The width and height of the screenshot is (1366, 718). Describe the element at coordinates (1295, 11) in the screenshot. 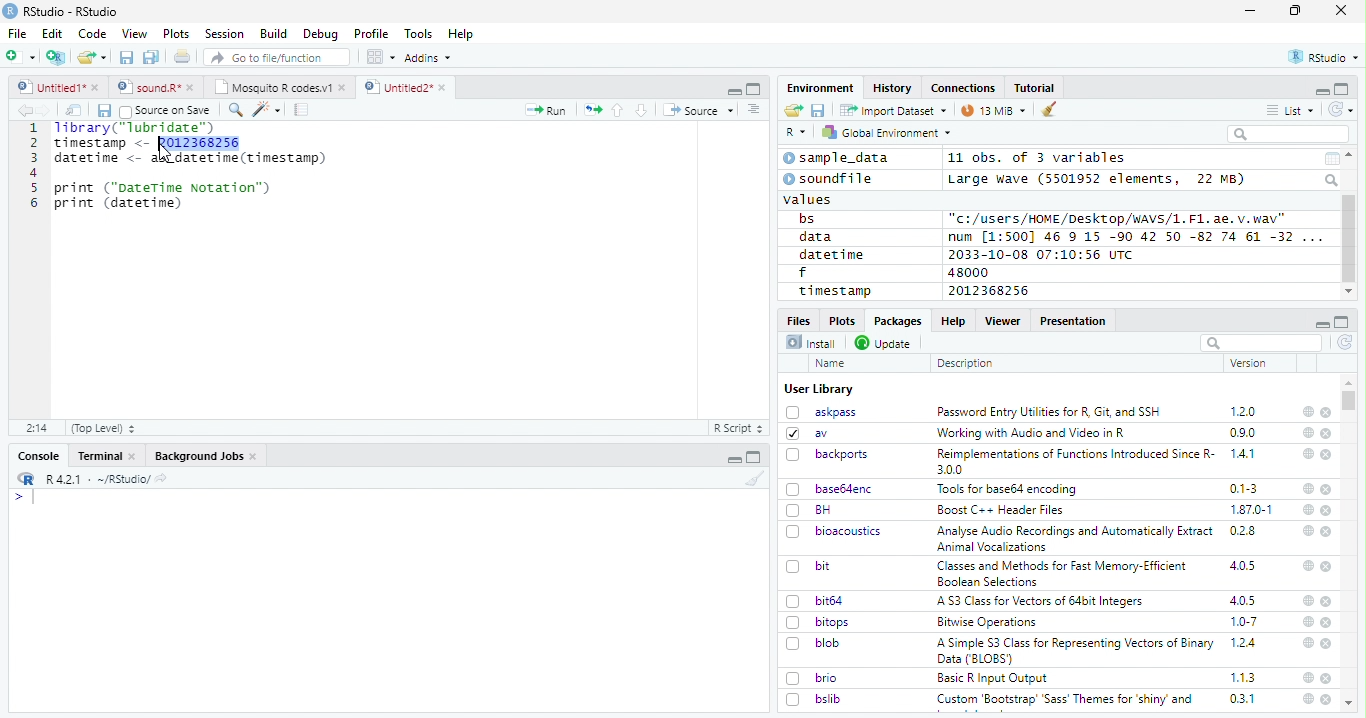

I see `maximize` at that location.